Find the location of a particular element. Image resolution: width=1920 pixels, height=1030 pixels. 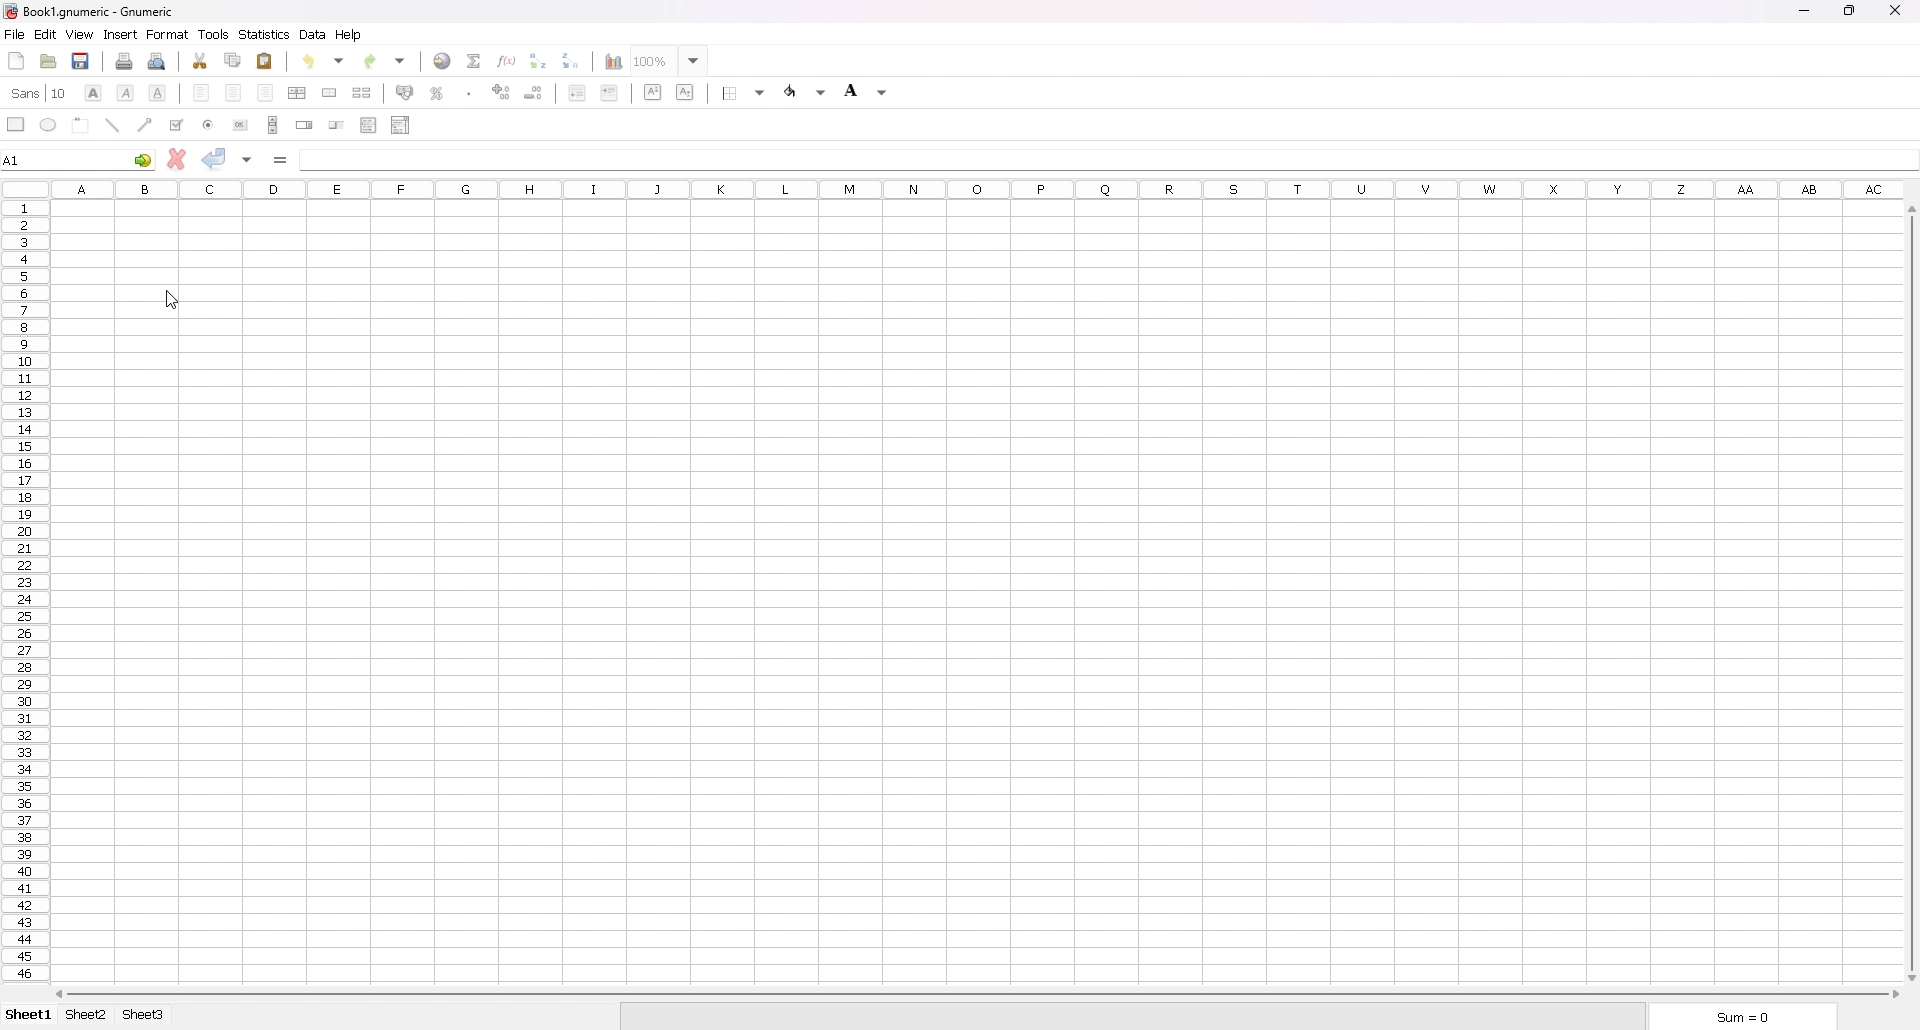

zoom is located at coordinates (669, 60).